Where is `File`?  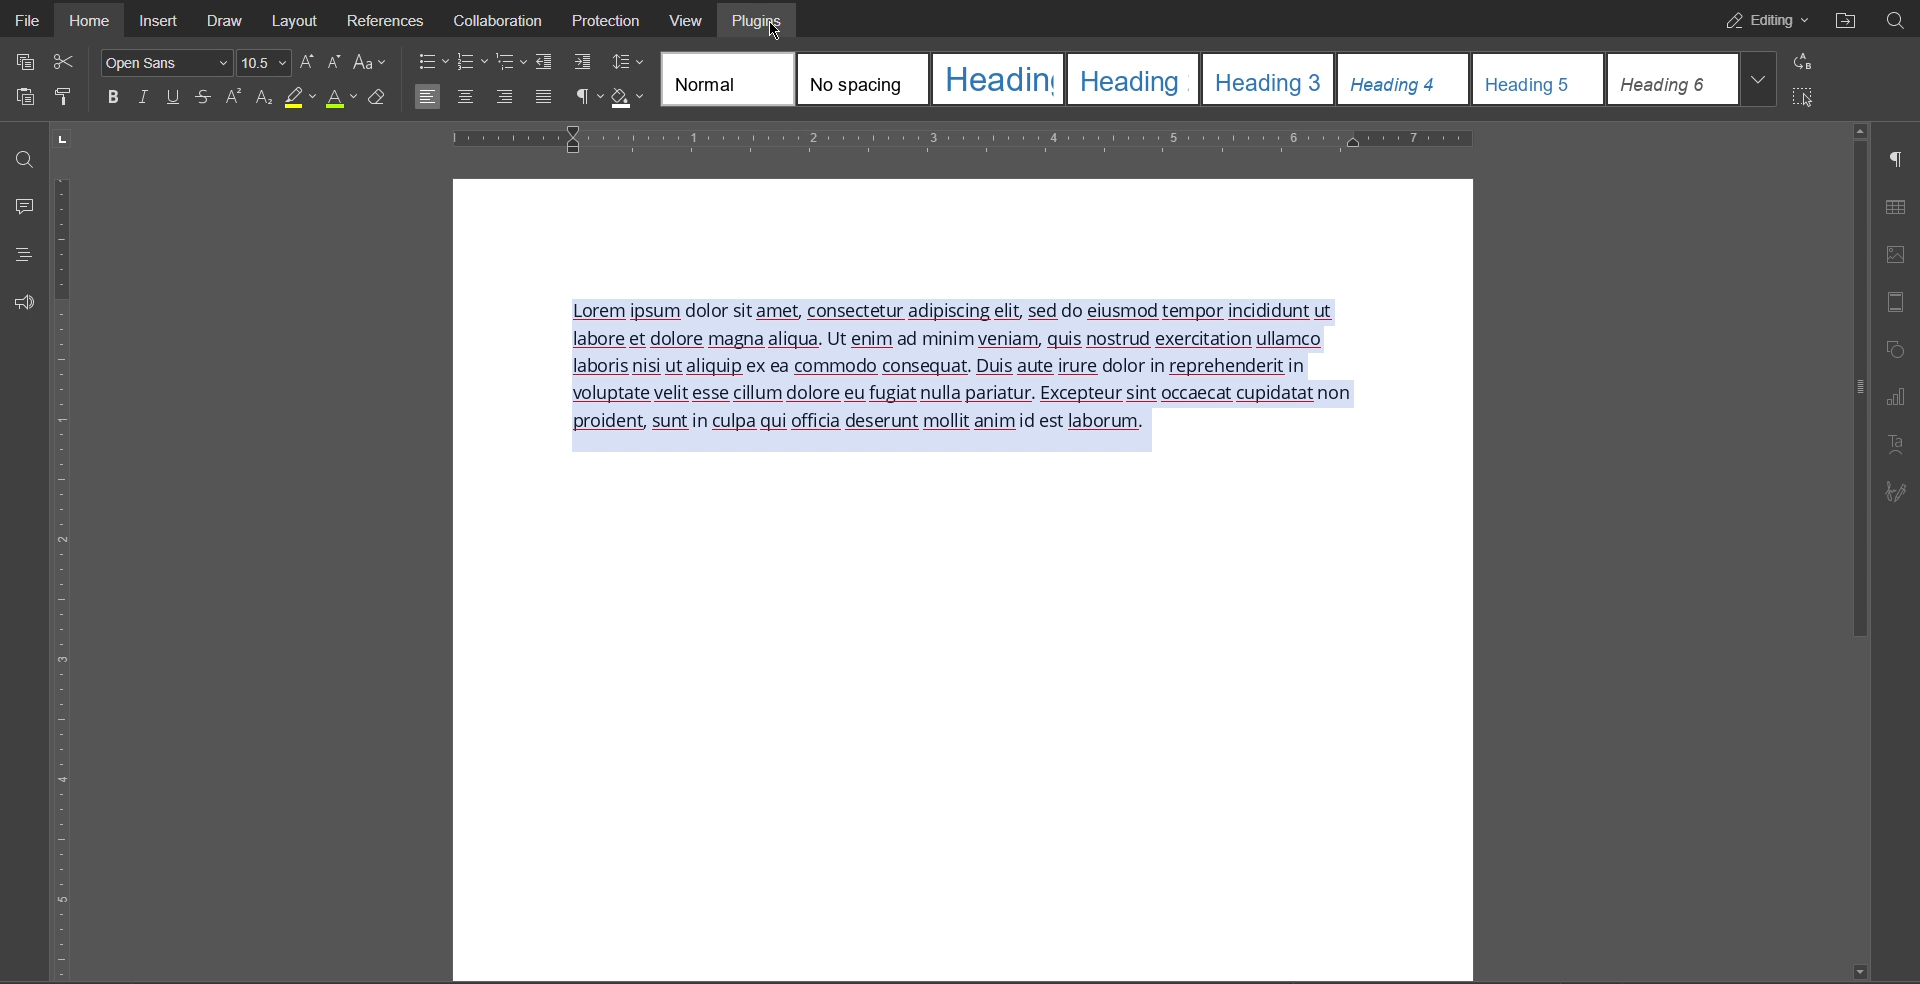 File is located at coordinates (26, 20).